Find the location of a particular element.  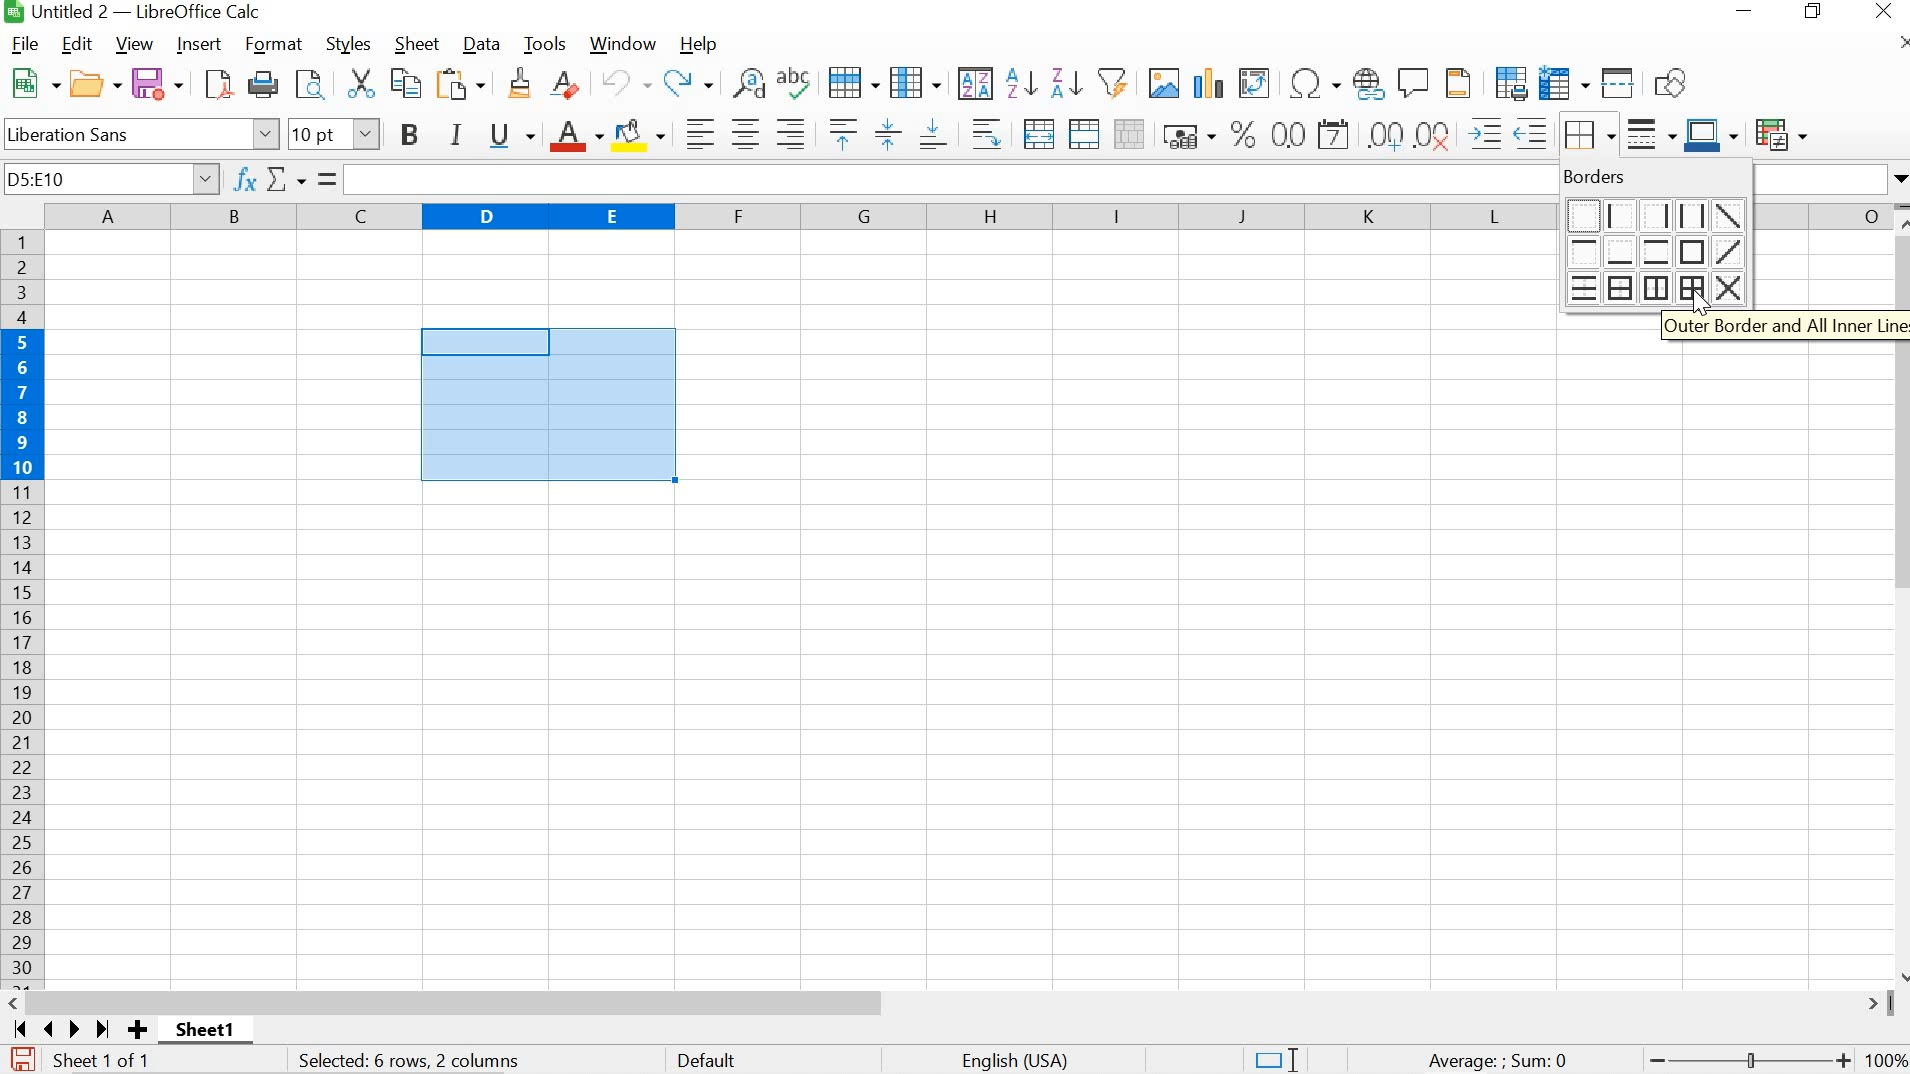

criss-cross border is located at coordinates (1727, 285).